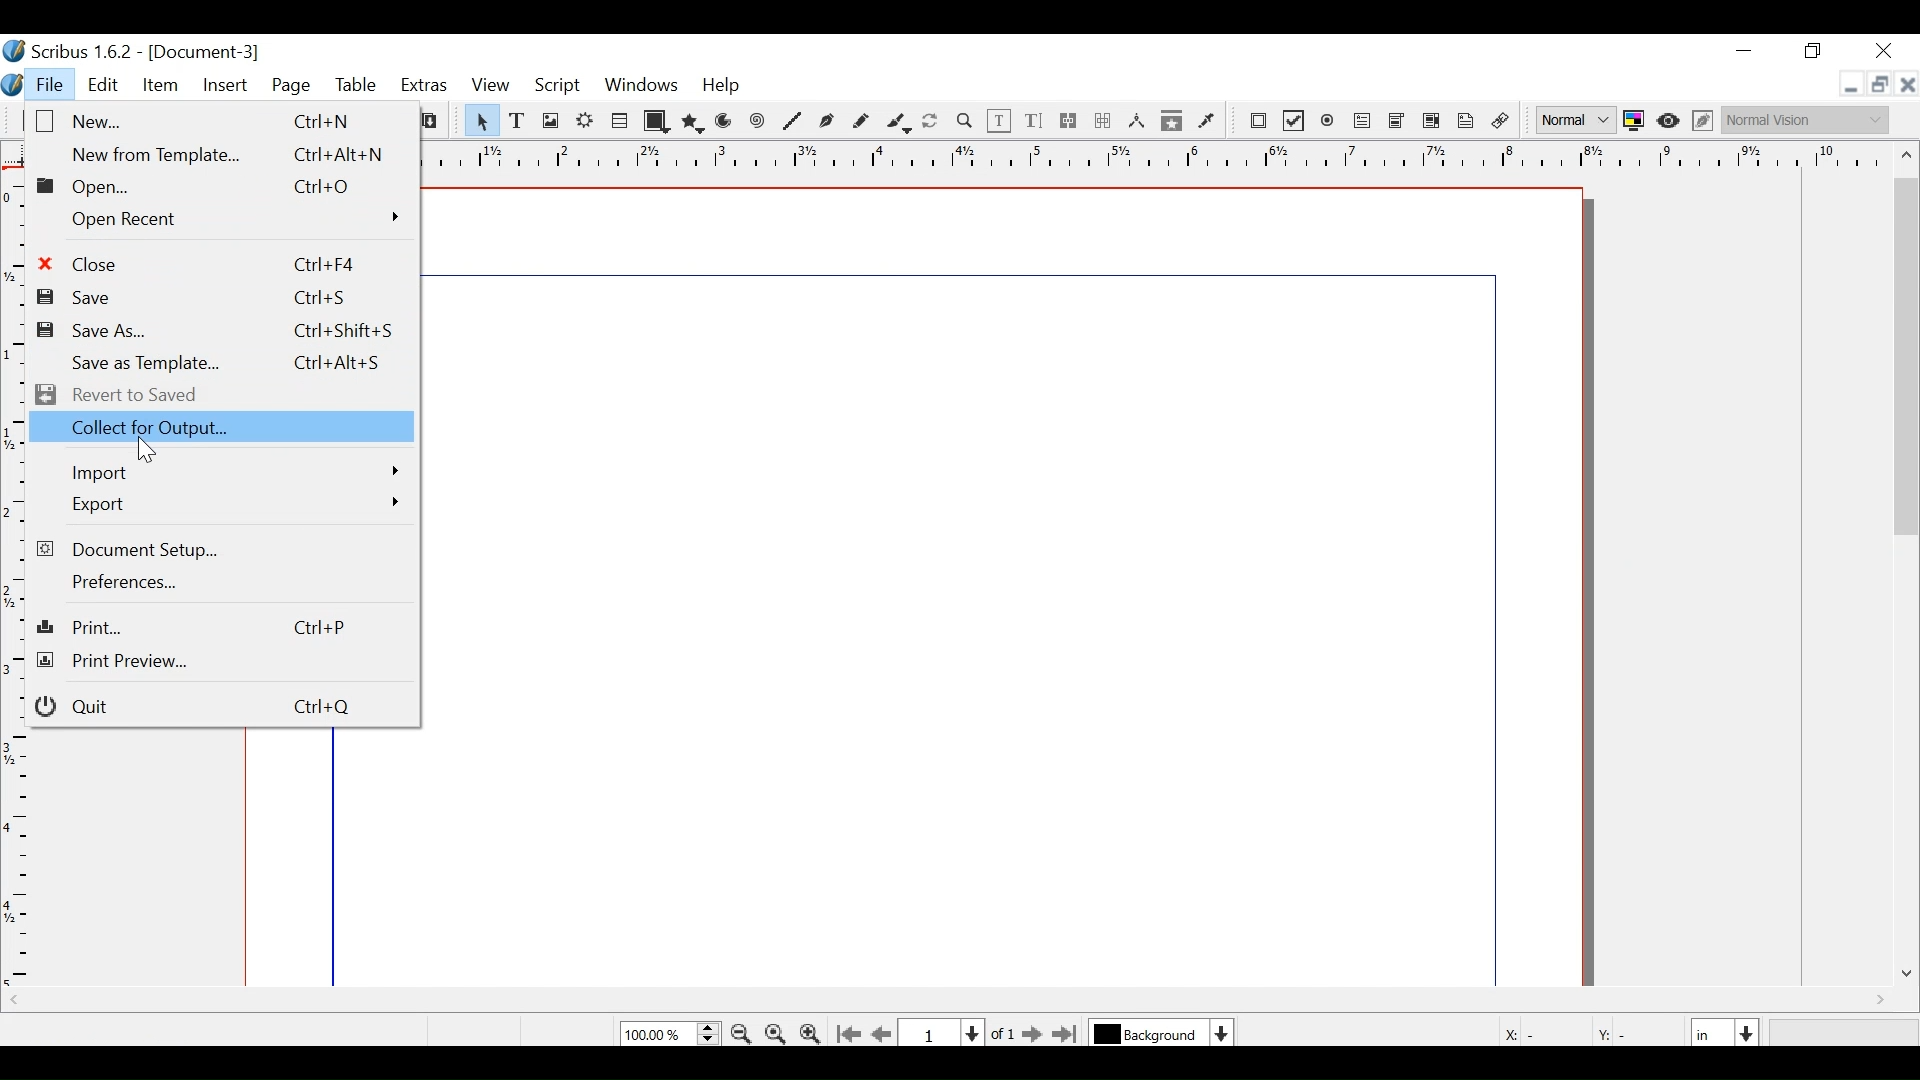 The width and height of the screenshot is (1920, 1080). I want to click on Measurements, so click(1136, 121).